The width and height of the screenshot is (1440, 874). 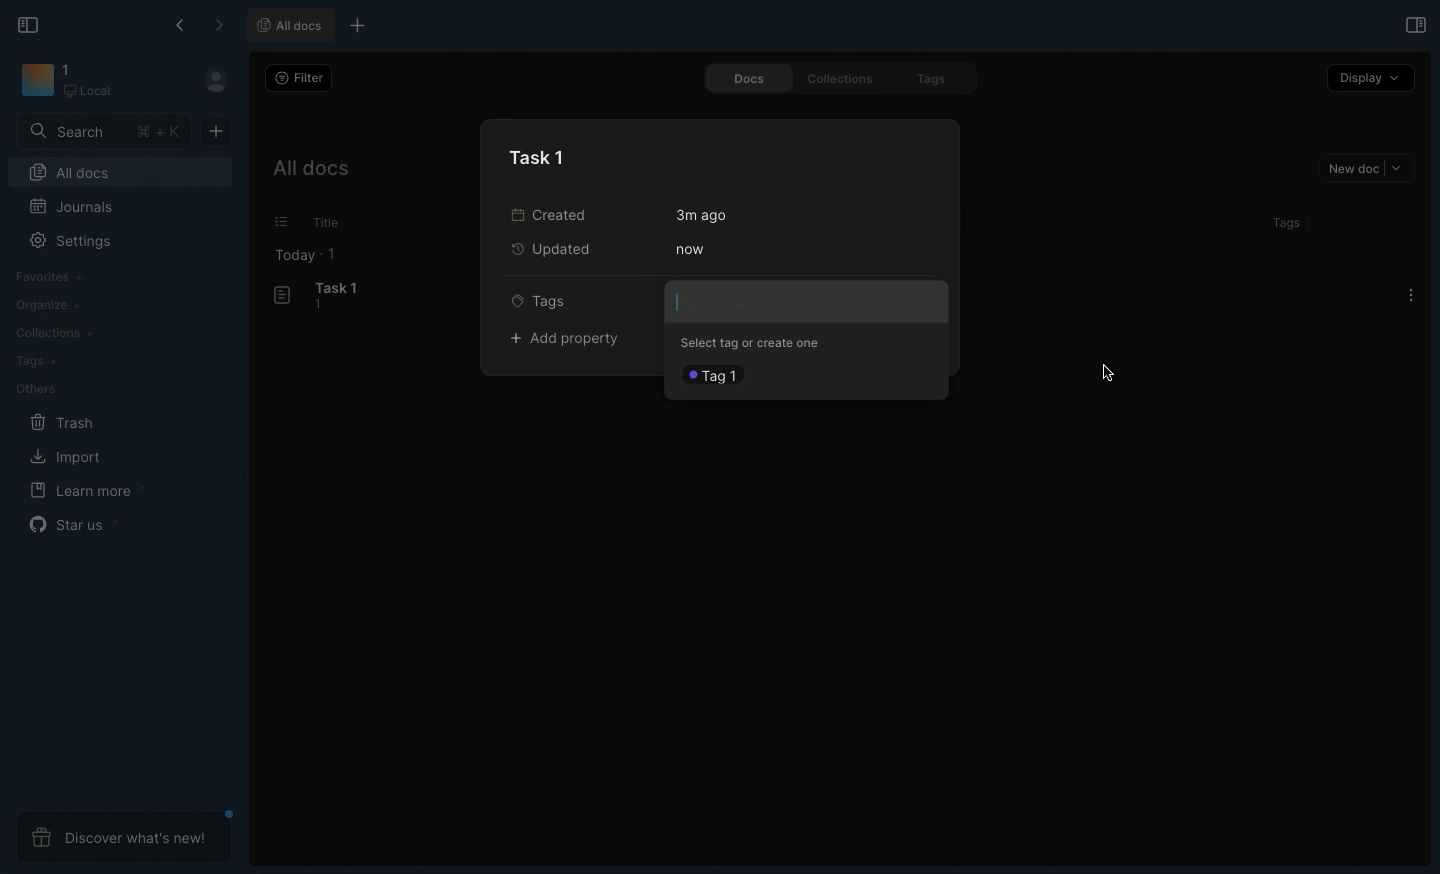 I want to click on now, so click(x=691, y=250).